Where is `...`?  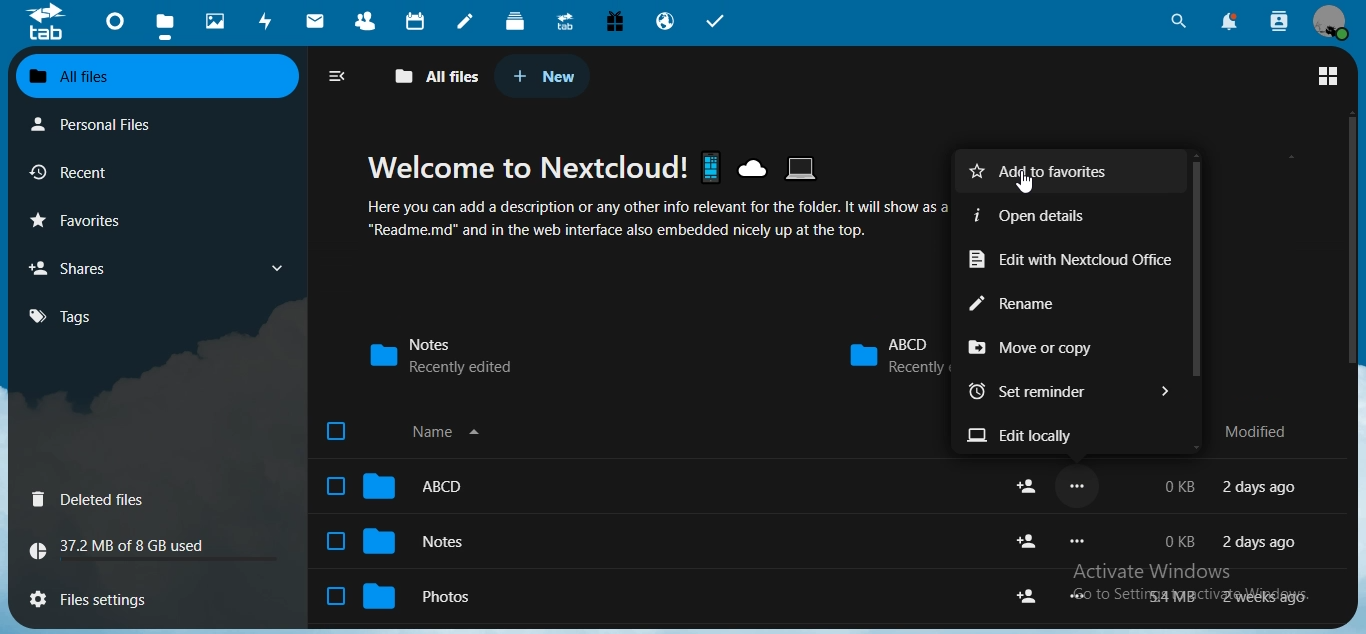
... is located at coordinates (1077, 487).